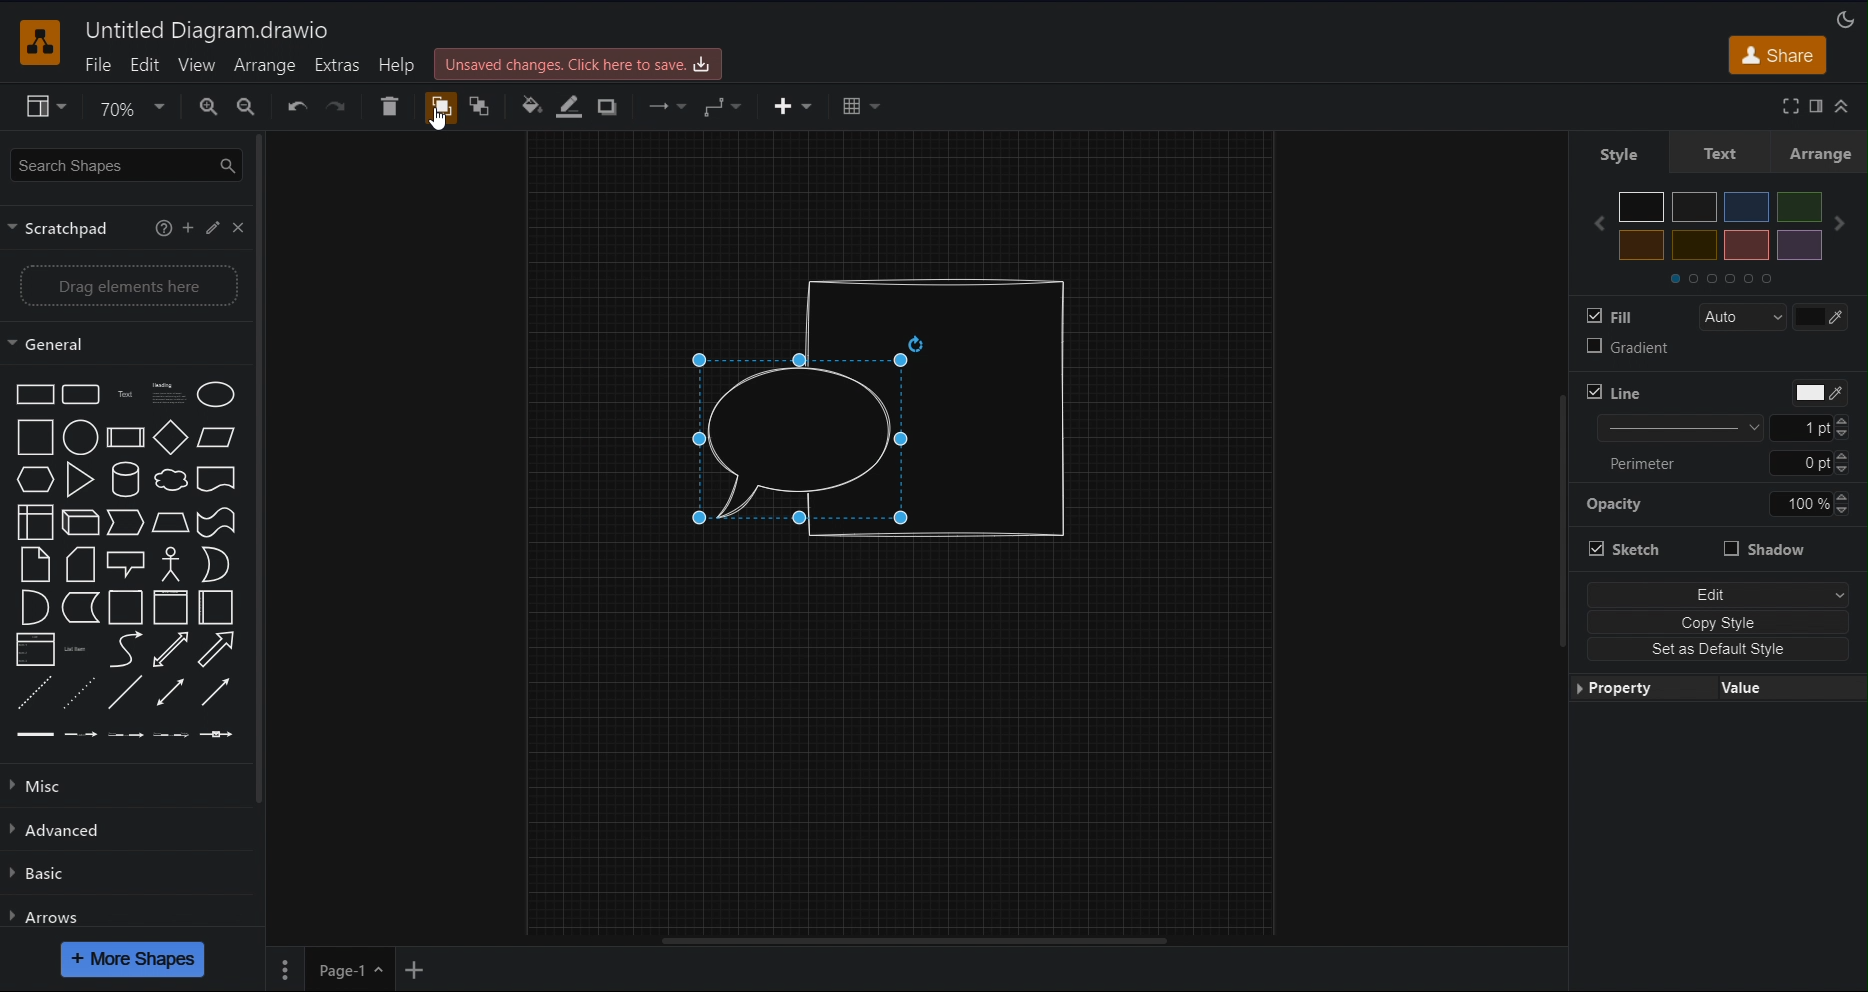 This screenshot has width=1868, height=992. What do you see at coordinates (213, 228) in the screenshot?
I see `Edit scratchpad` at bounding box center [213, 228].